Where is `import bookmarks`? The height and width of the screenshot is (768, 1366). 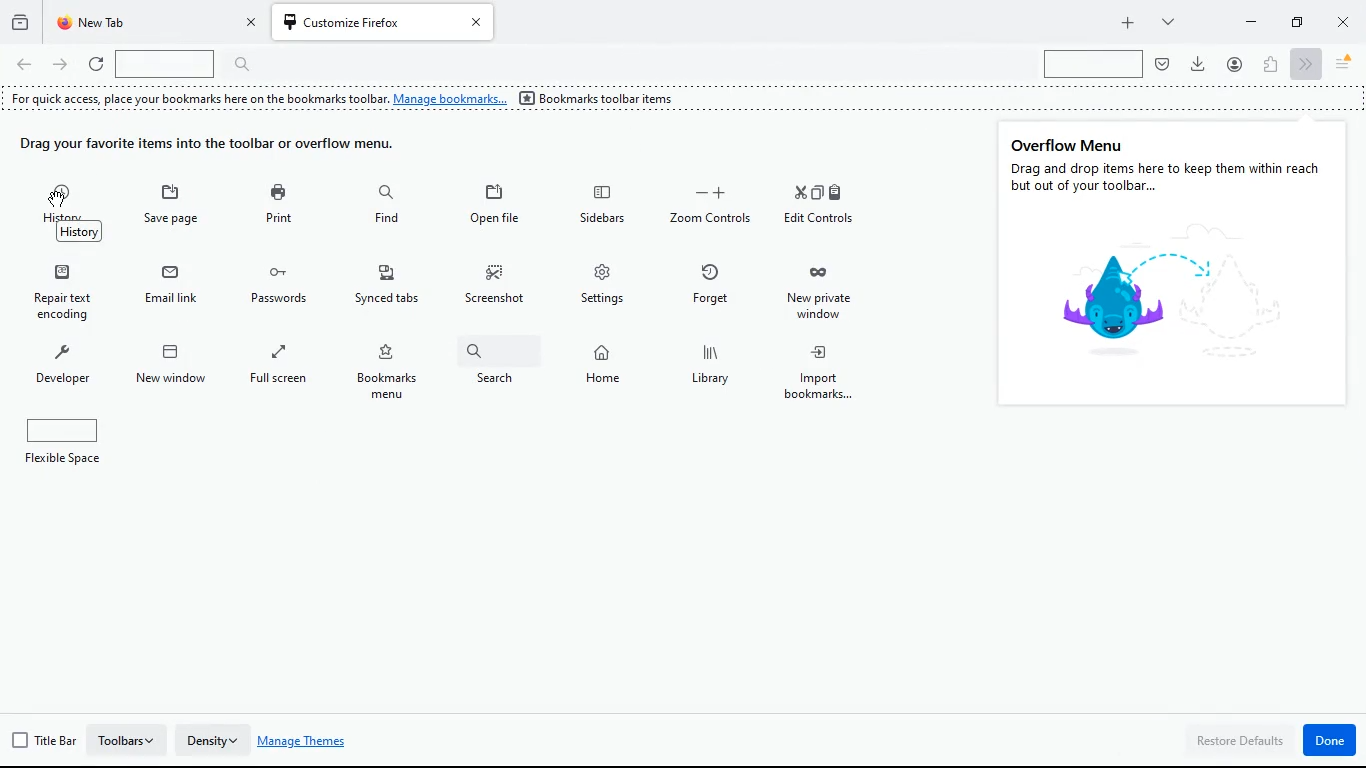
import bookmarks is located at coordinates (831, 375).